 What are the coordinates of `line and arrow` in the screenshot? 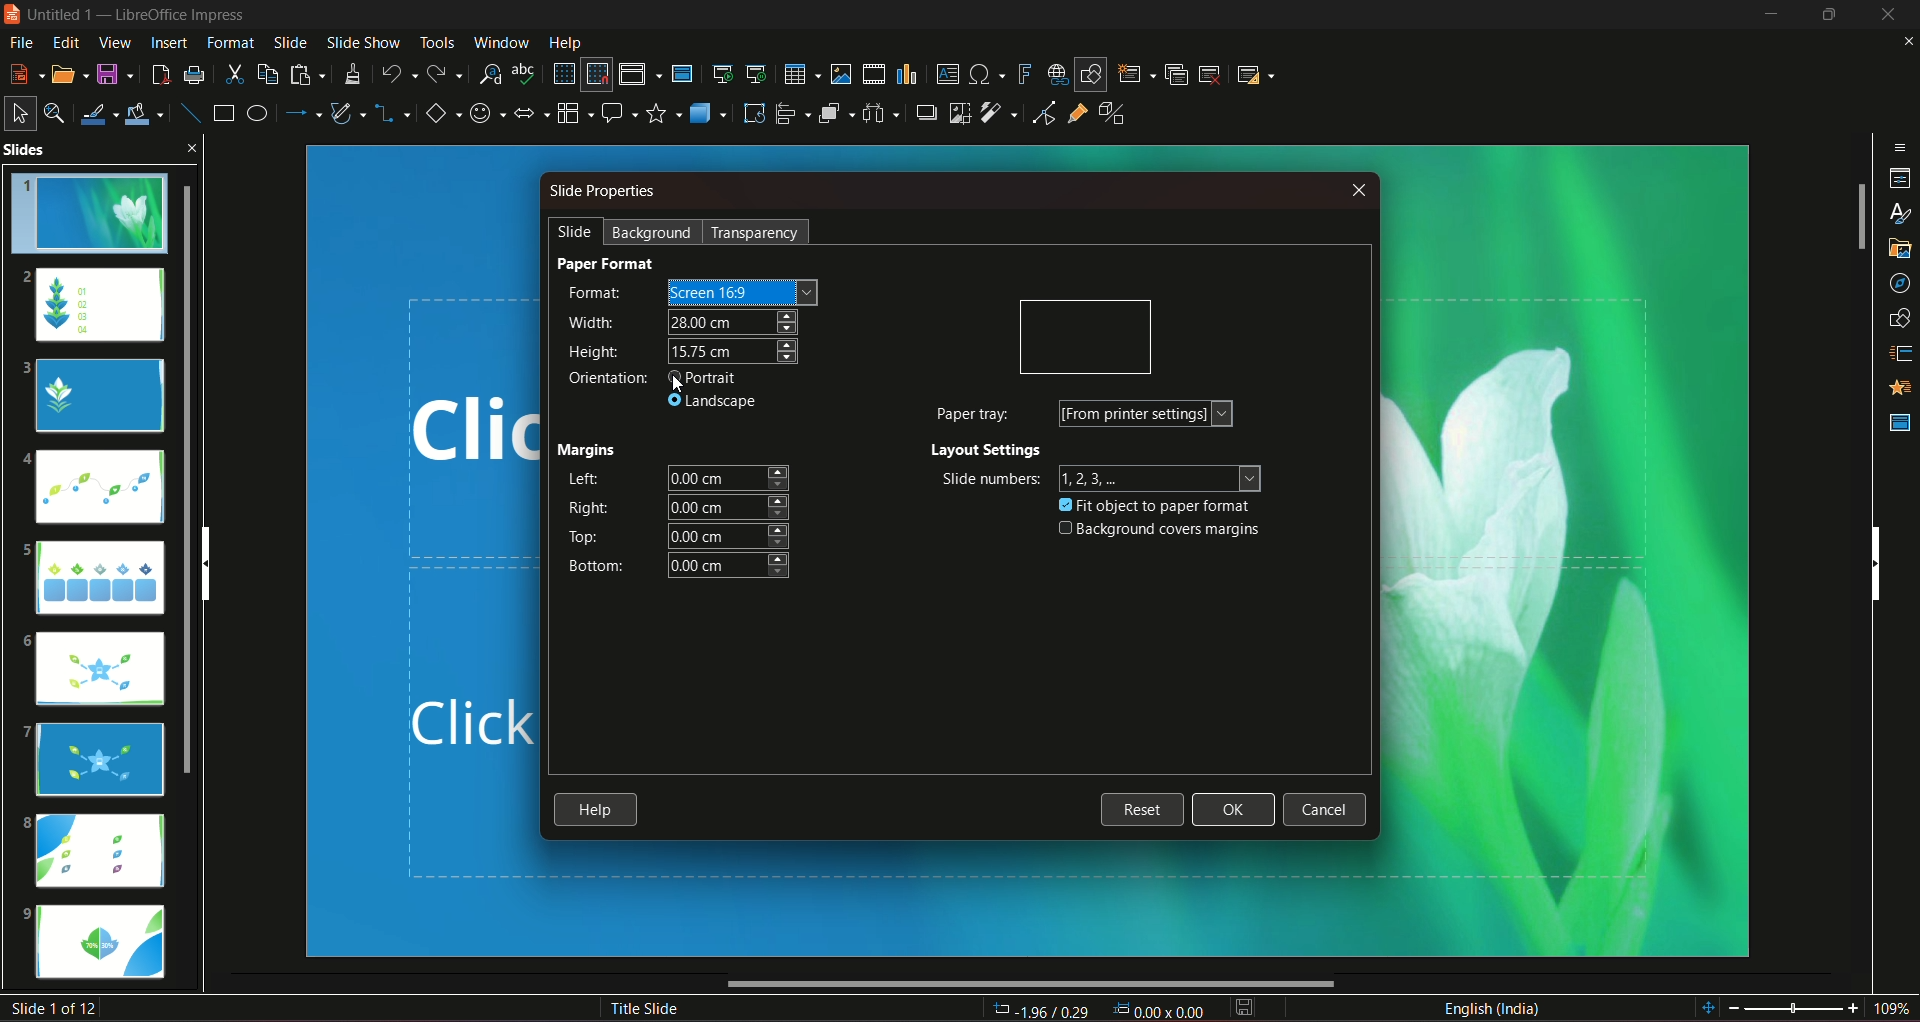 It's located at (303, 113).